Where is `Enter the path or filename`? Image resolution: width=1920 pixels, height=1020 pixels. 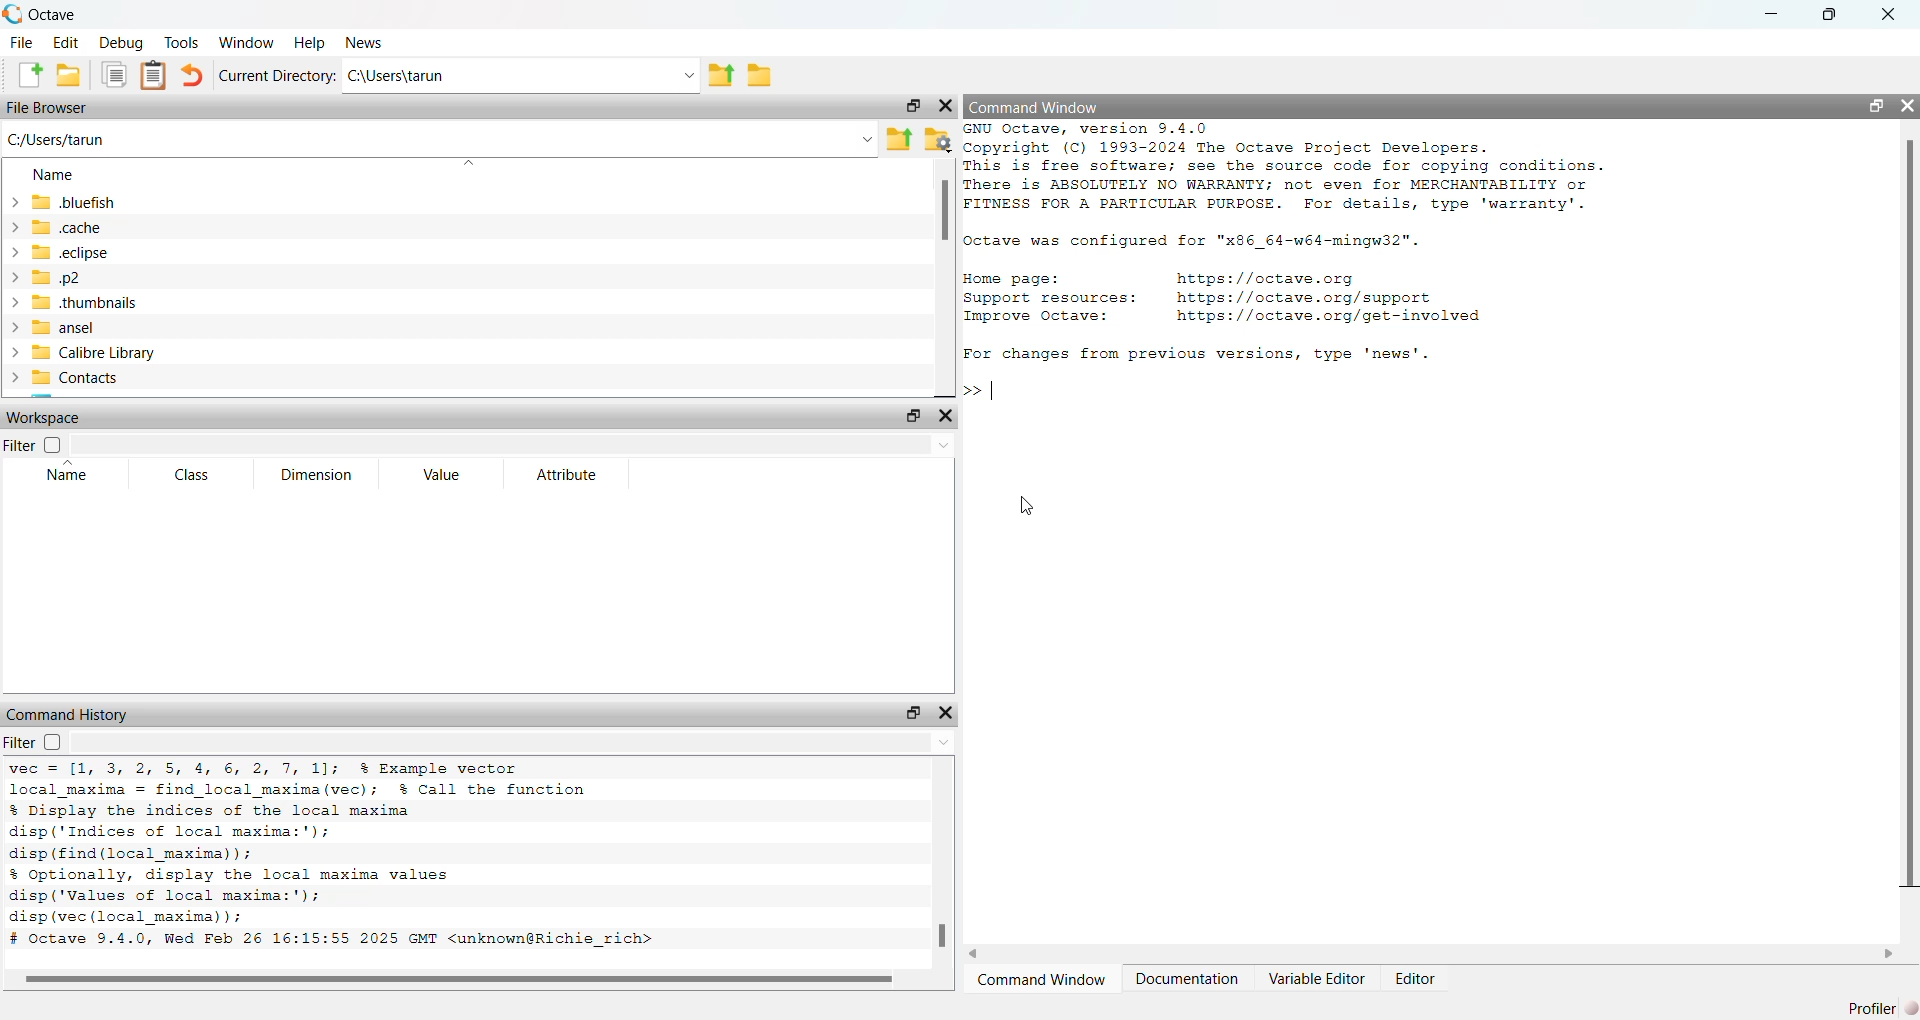
Enter the path or filename is located at coordinates (866, 139).